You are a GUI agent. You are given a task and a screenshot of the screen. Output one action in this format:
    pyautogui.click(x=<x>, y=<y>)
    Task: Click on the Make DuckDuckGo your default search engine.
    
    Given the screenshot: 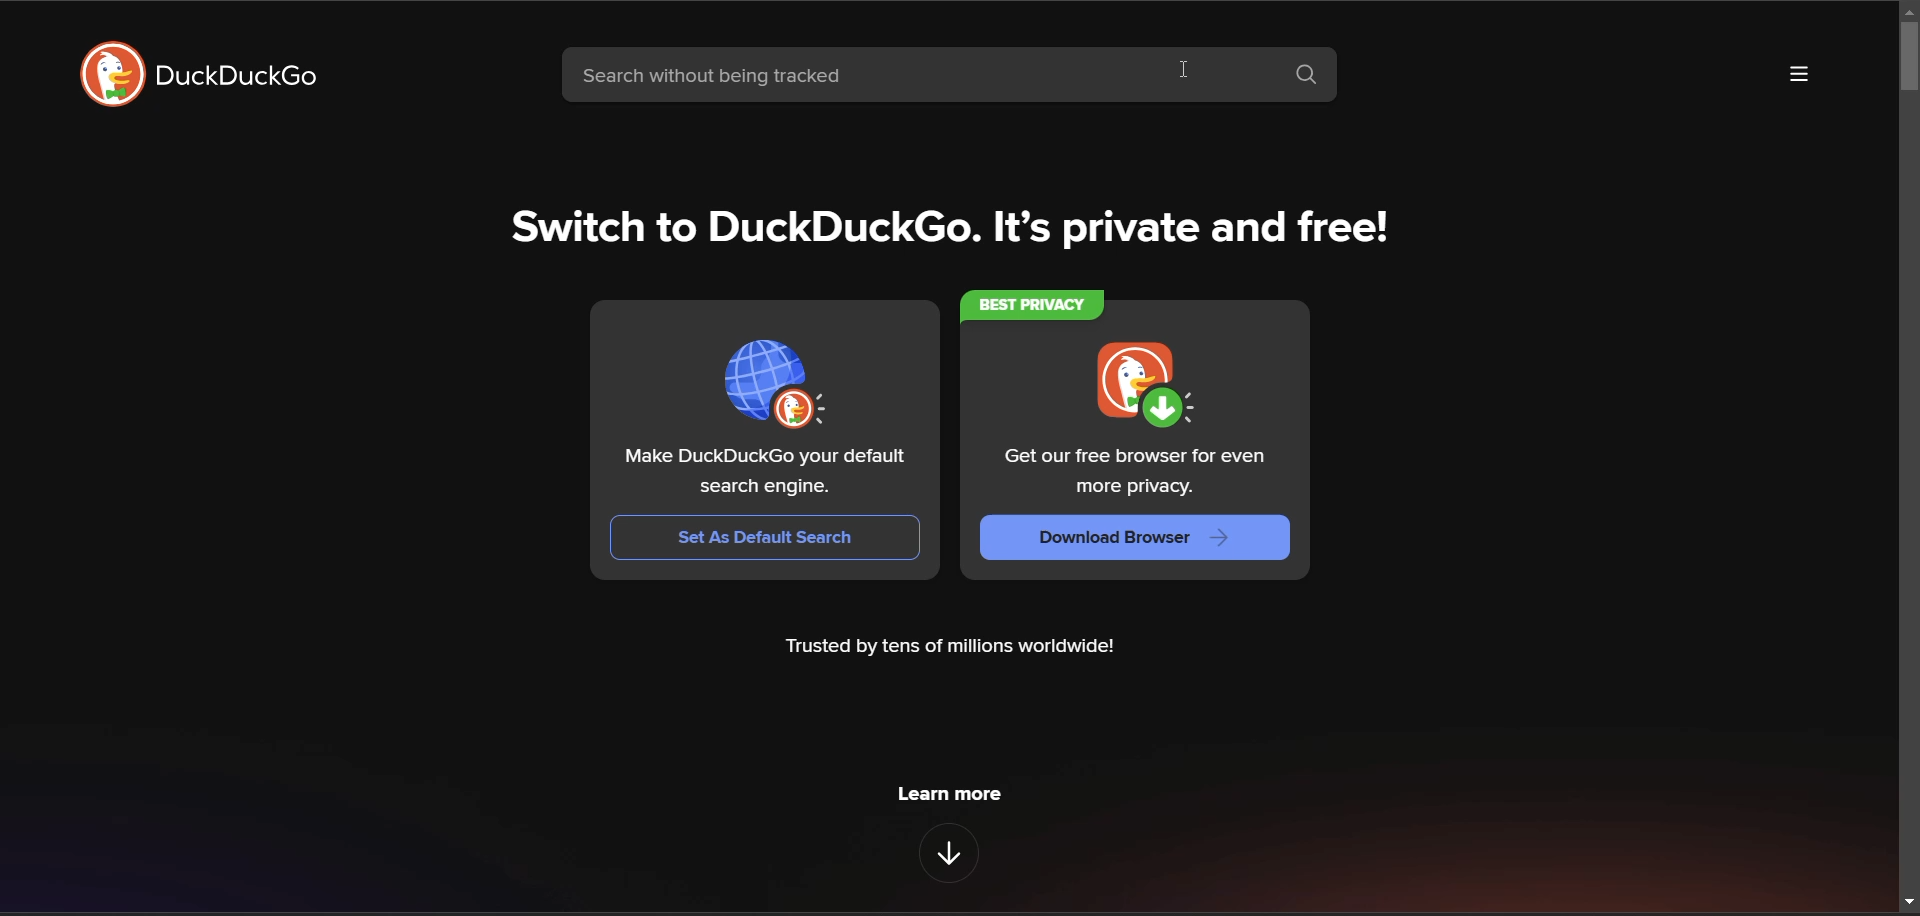 What is the action you would take?
    pyautogui.click(x=761, y=472)
    